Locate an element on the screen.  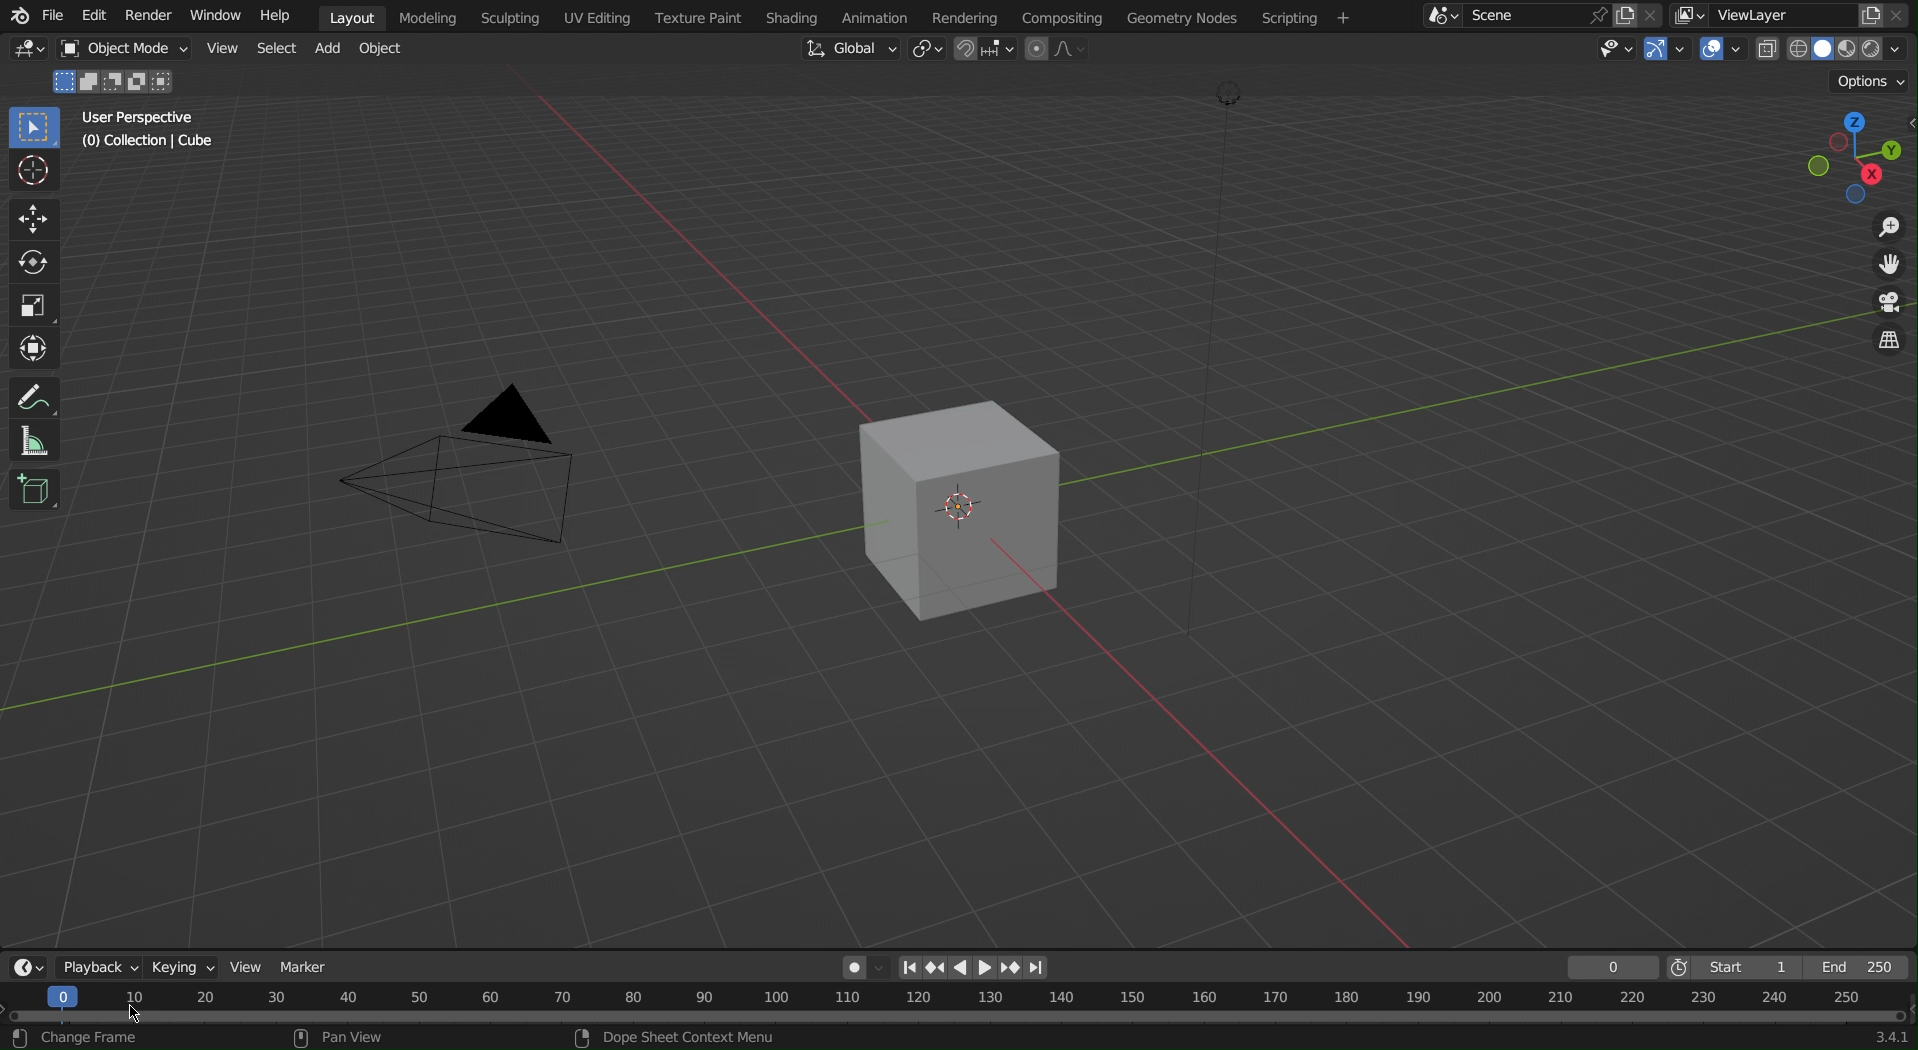
Edit is located at coordinates (96, 16).